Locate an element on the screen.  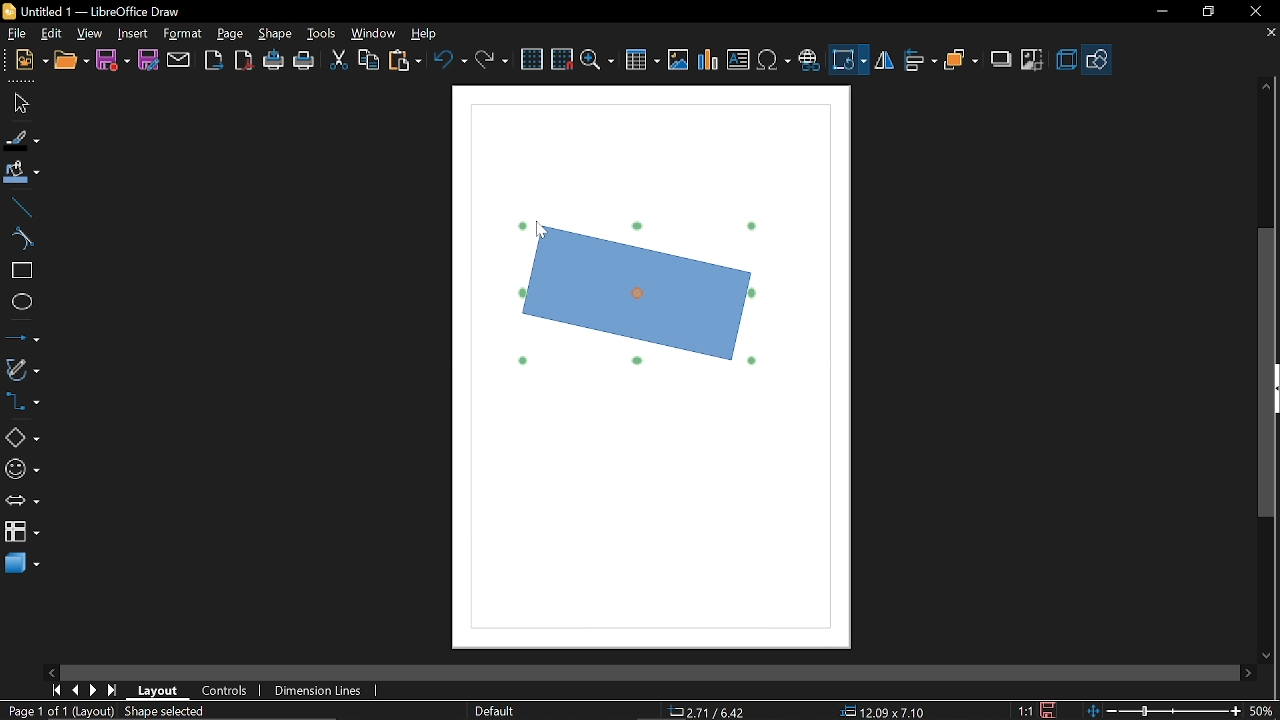
5.92/10.43 is located at coordinates (710, 712).